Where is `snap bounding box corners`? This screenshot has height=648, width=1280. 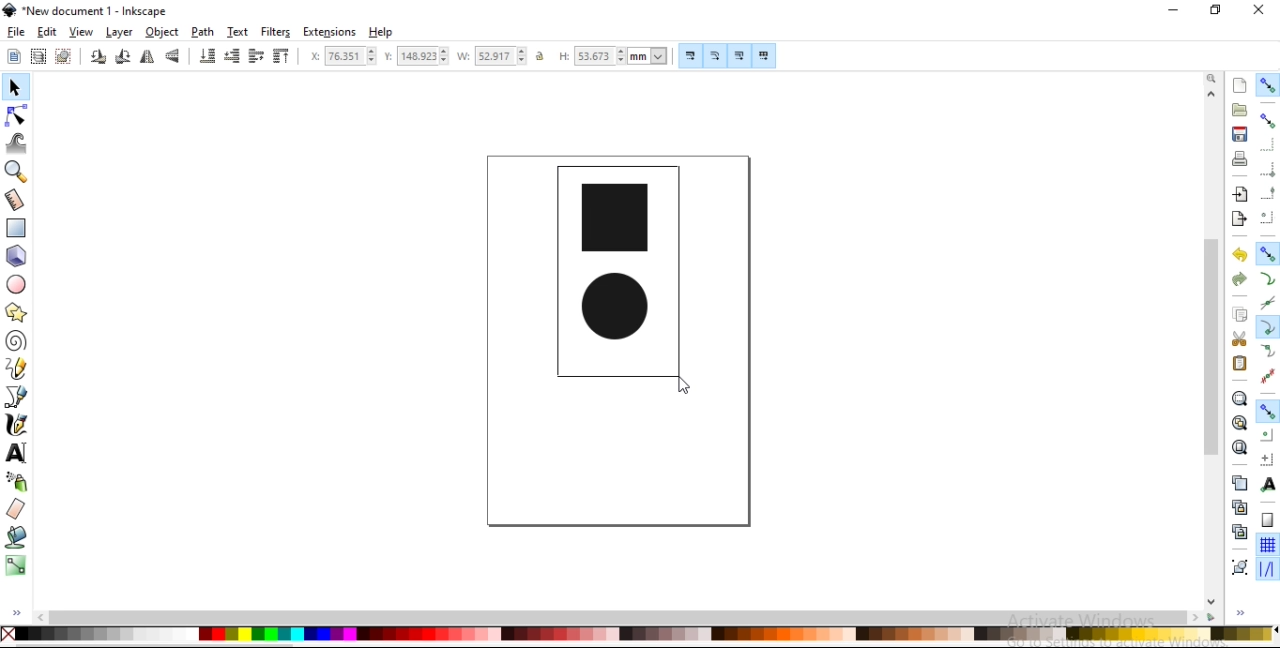
snap bounding box corners is located at coordinates (1267, 170).